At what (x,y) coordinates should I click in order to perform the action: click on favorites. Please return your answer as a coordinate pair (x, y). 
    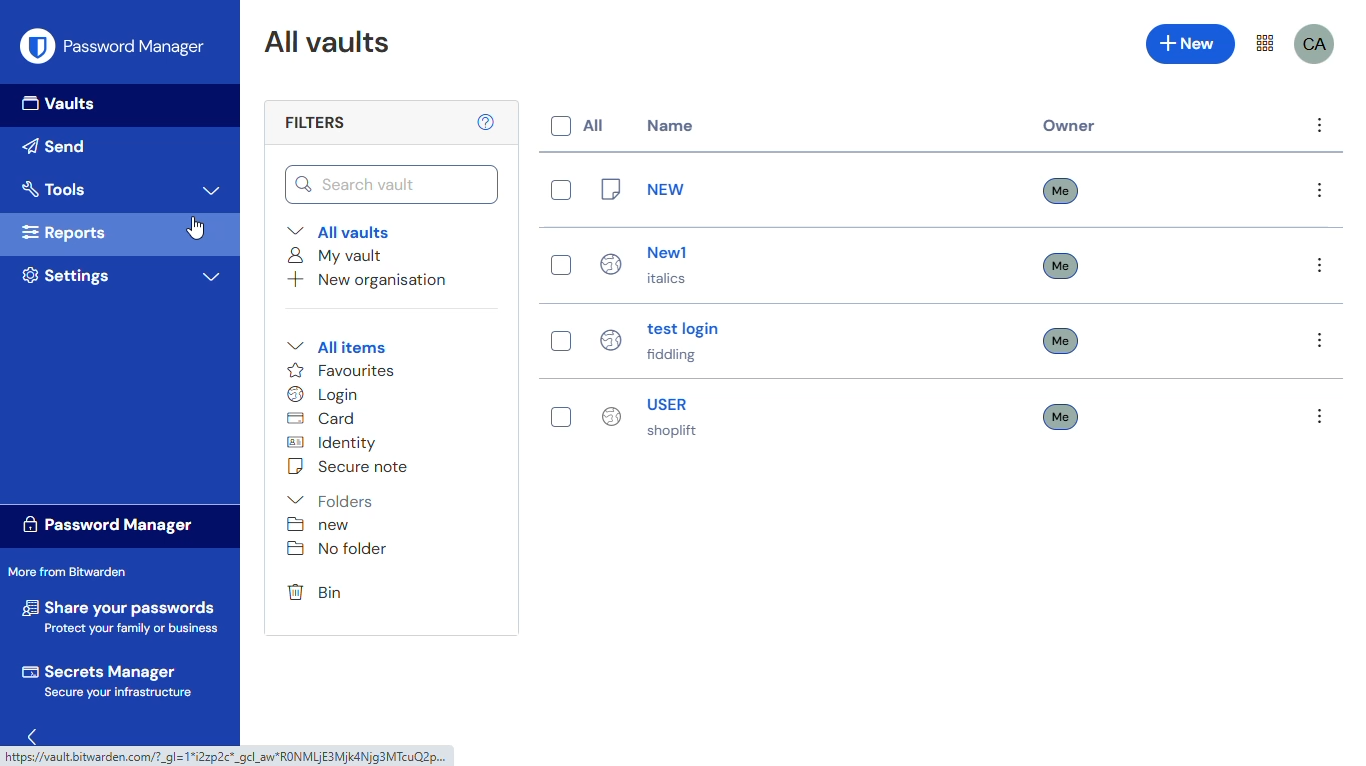
    Looking at the image, I should click on (341, 370).